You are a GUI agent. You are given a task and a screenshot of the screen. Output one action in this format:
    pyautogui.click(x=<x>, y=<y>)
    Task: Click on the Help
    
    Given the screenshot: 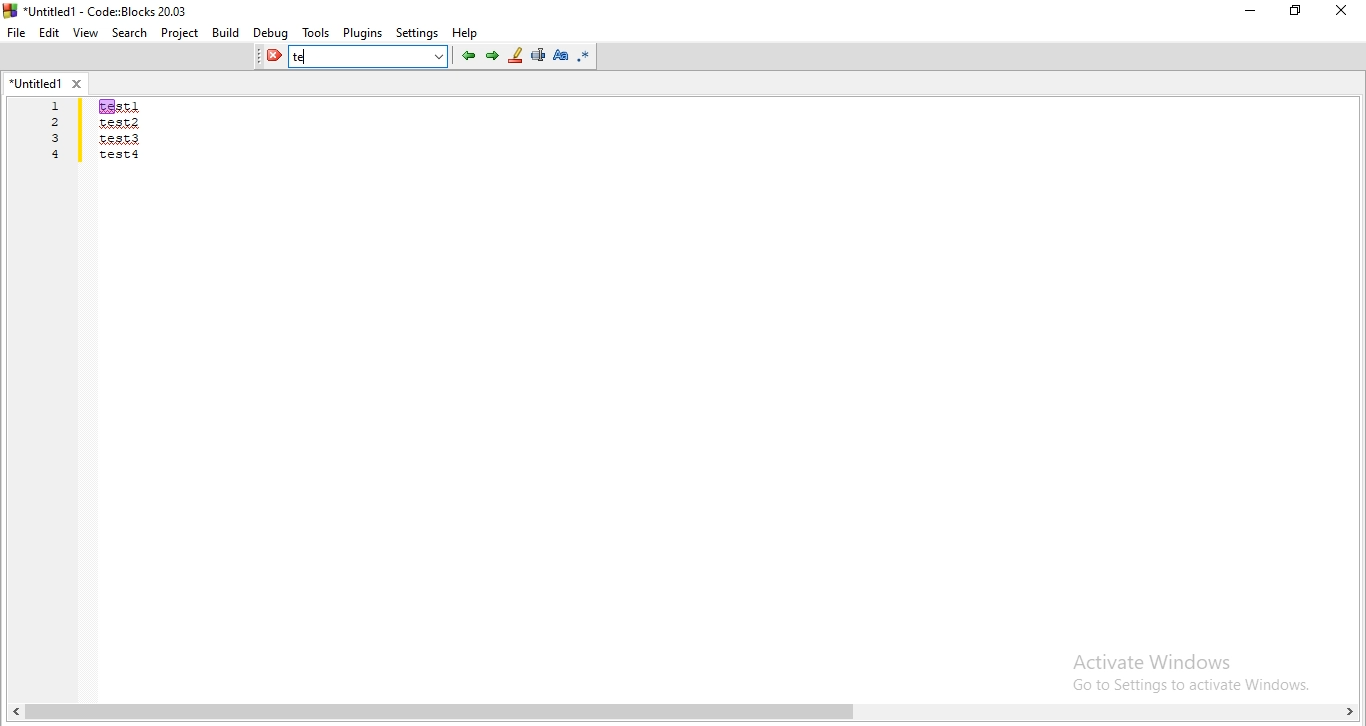 What is the action you would take?
    pyautogui.click(x=467, y=33)
    